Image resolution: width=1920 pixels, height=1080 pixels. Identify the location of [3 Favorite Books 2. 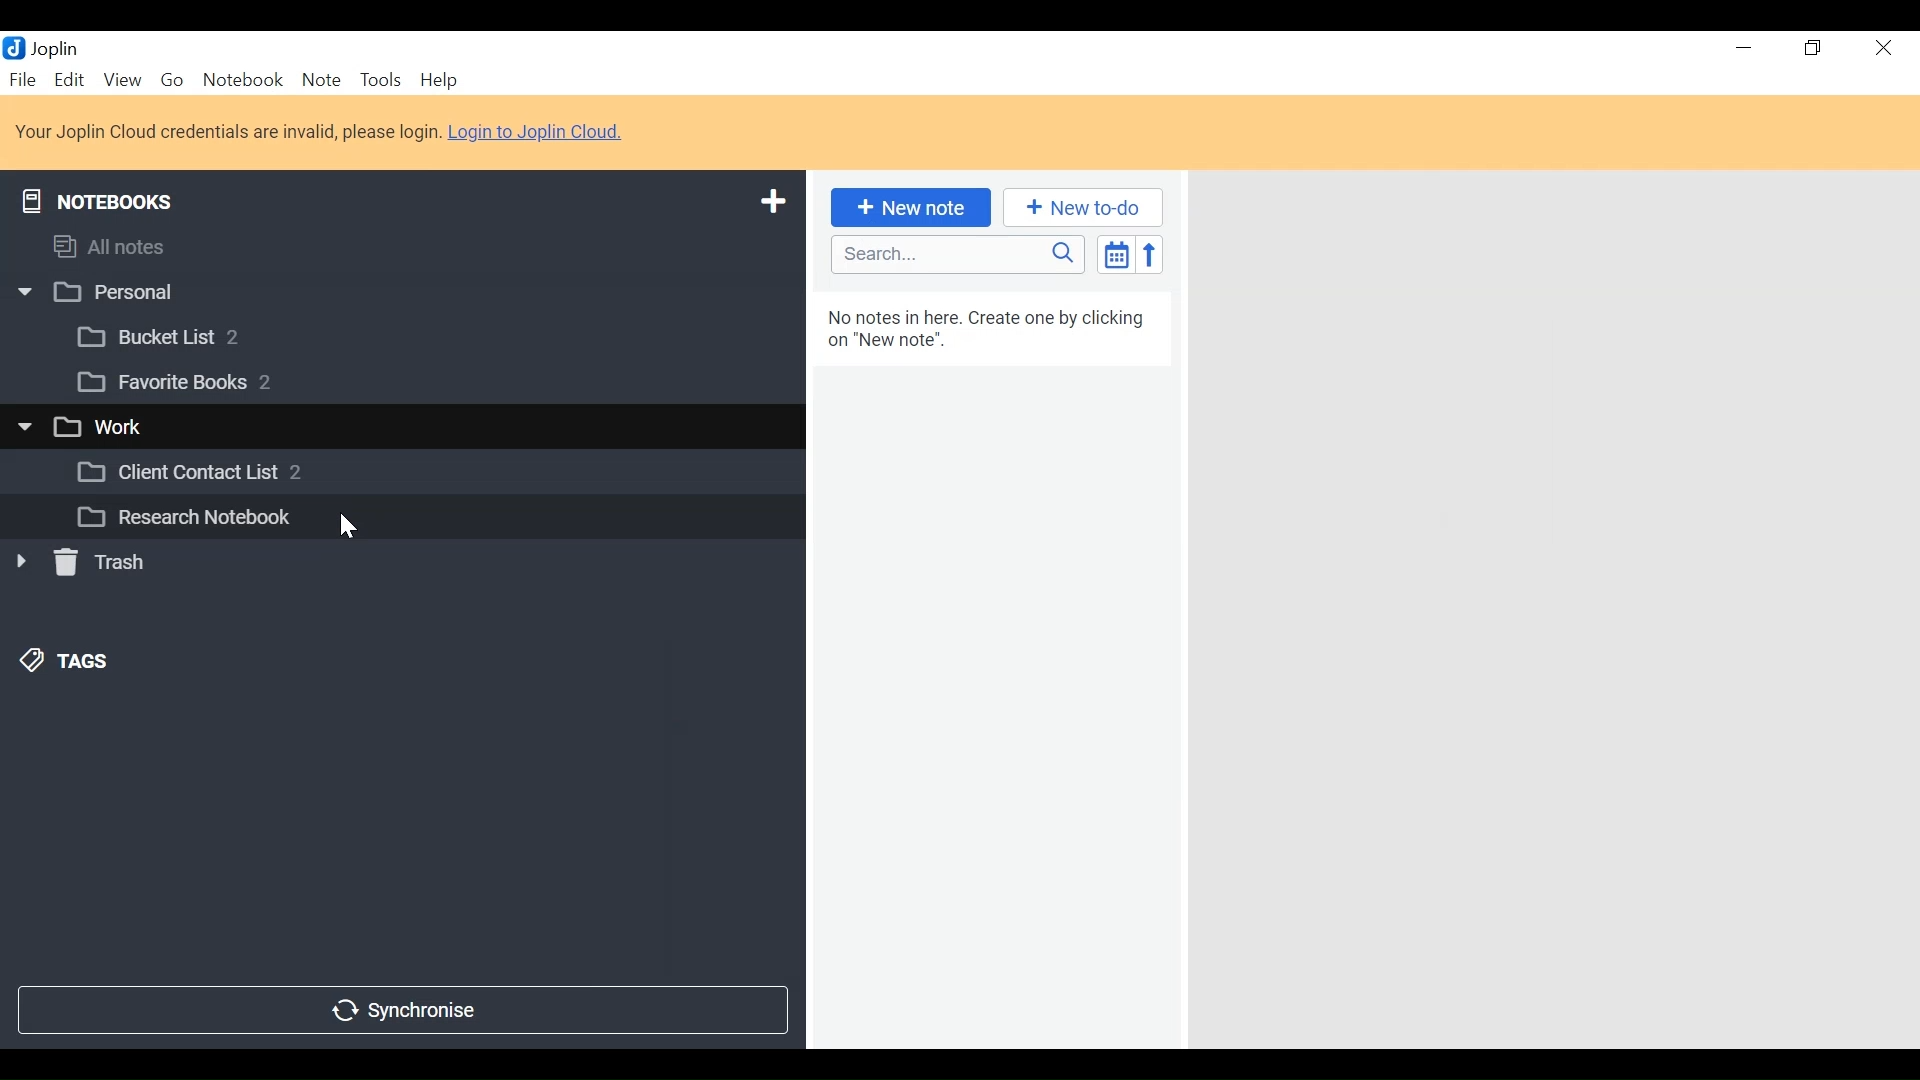
(191, 383).